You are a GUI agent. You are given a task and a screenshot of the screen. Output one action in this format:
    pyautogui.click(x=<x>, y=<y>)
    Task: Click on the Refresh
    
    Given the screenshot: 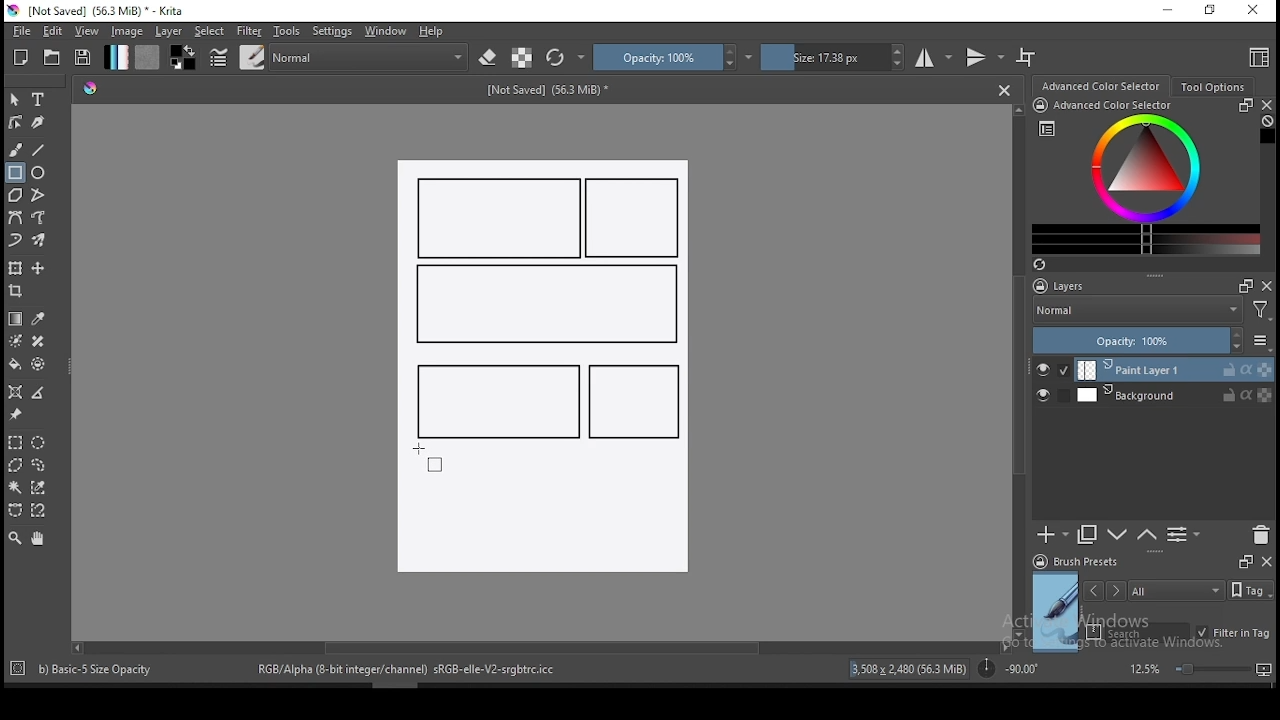 What is the action you would take?
    pyautogui.click(x=1047, y=266)
    